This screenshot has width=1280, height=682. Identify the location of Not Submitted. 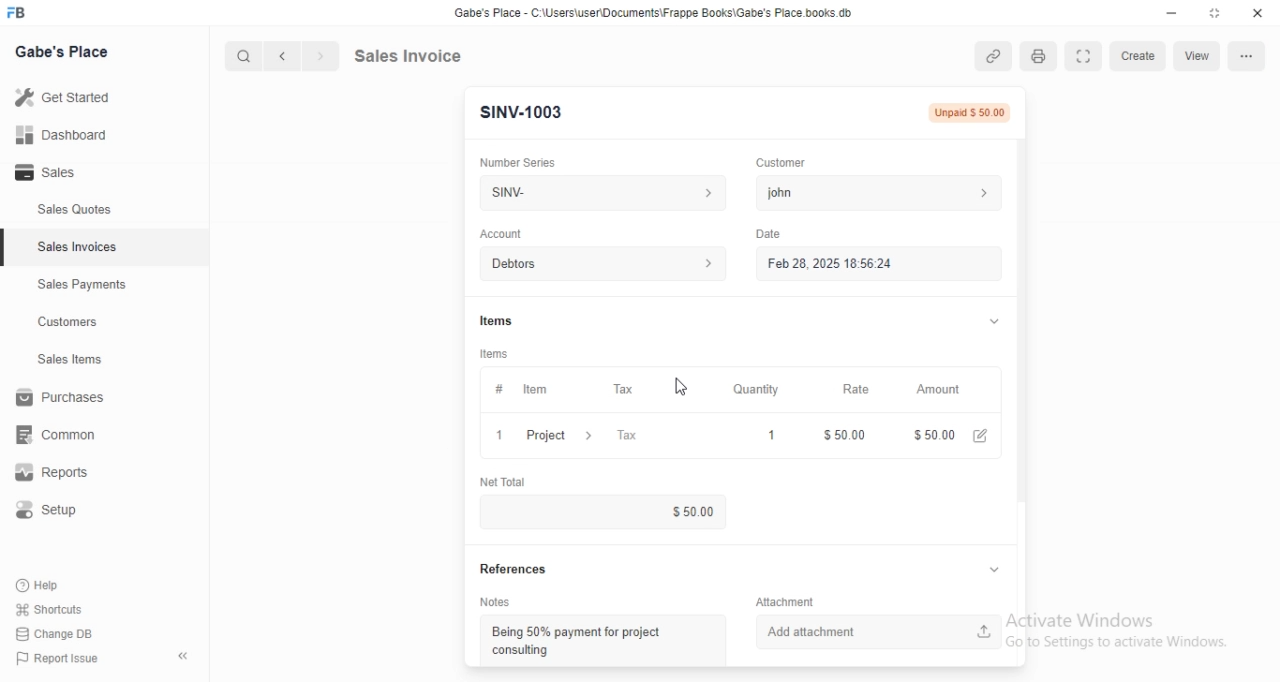
(970, 111).